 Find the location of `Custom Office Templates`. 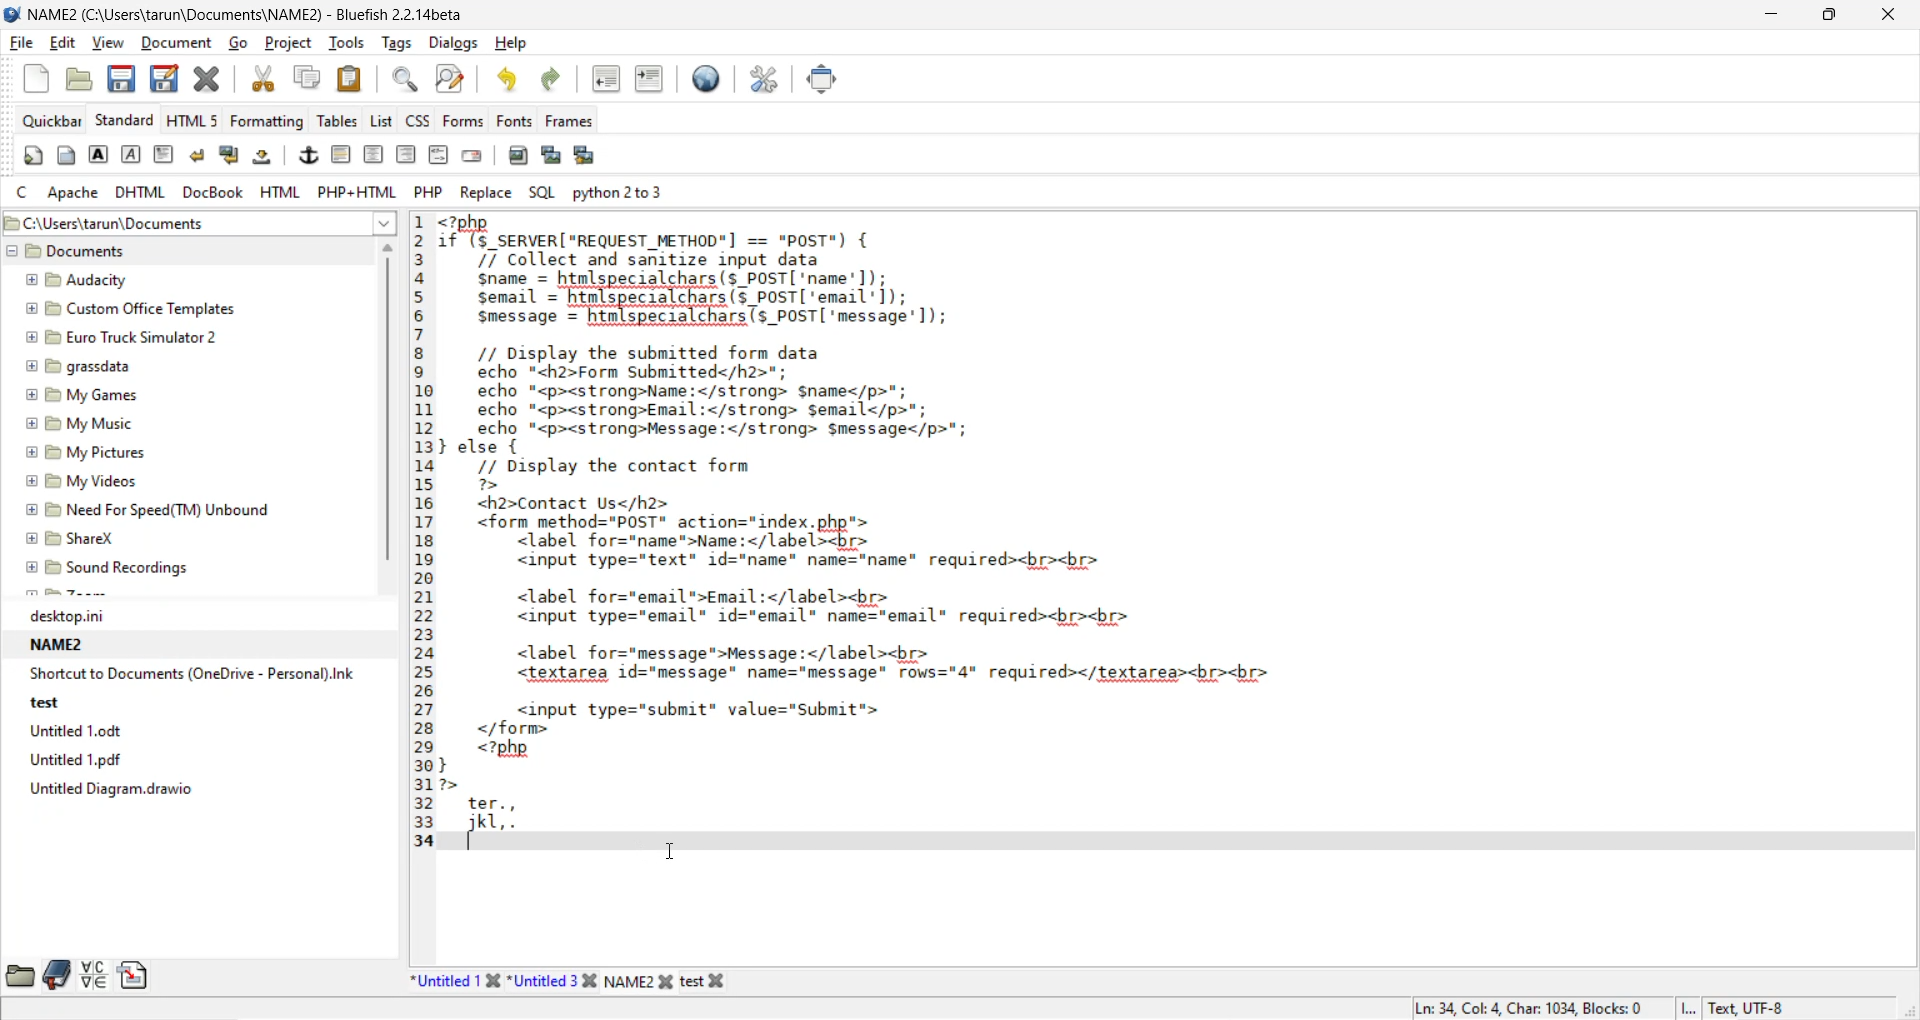

Custom Office Templates is located at coordinates (135, 308).